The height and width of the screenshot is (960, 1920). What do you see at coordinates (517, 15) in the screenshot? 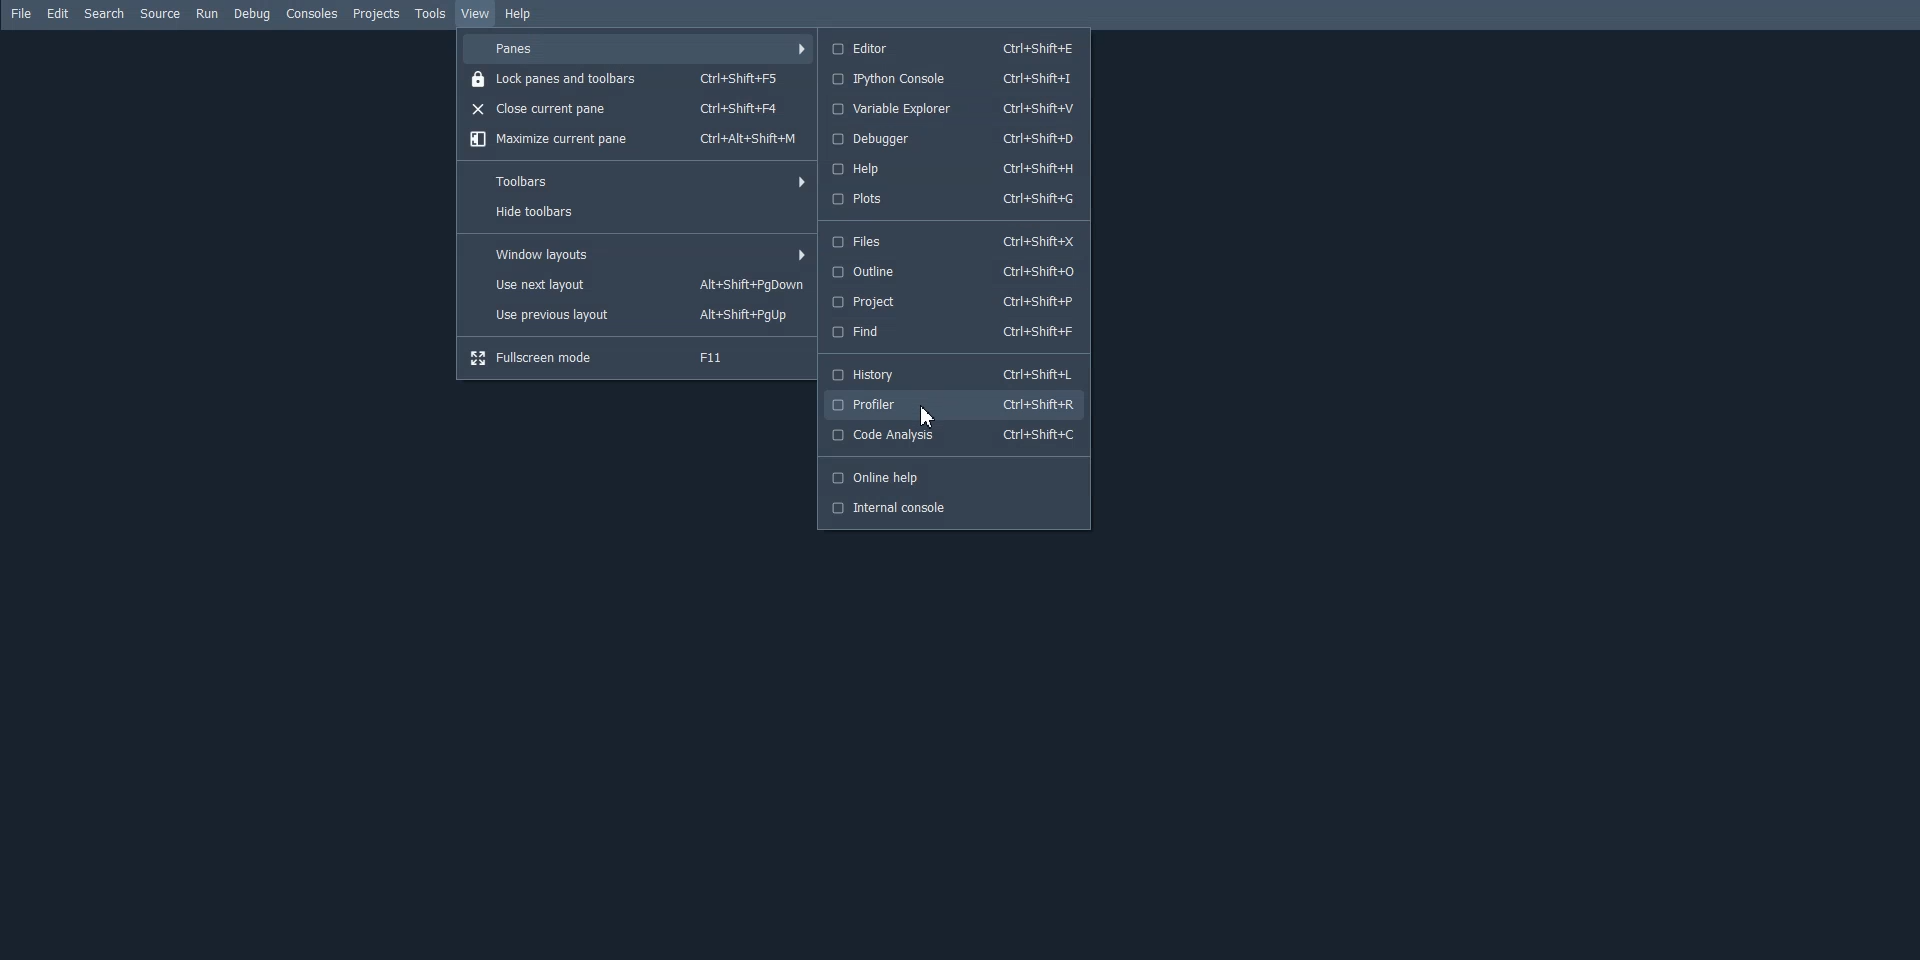
I see `Help` at bounding box center [517, 15].